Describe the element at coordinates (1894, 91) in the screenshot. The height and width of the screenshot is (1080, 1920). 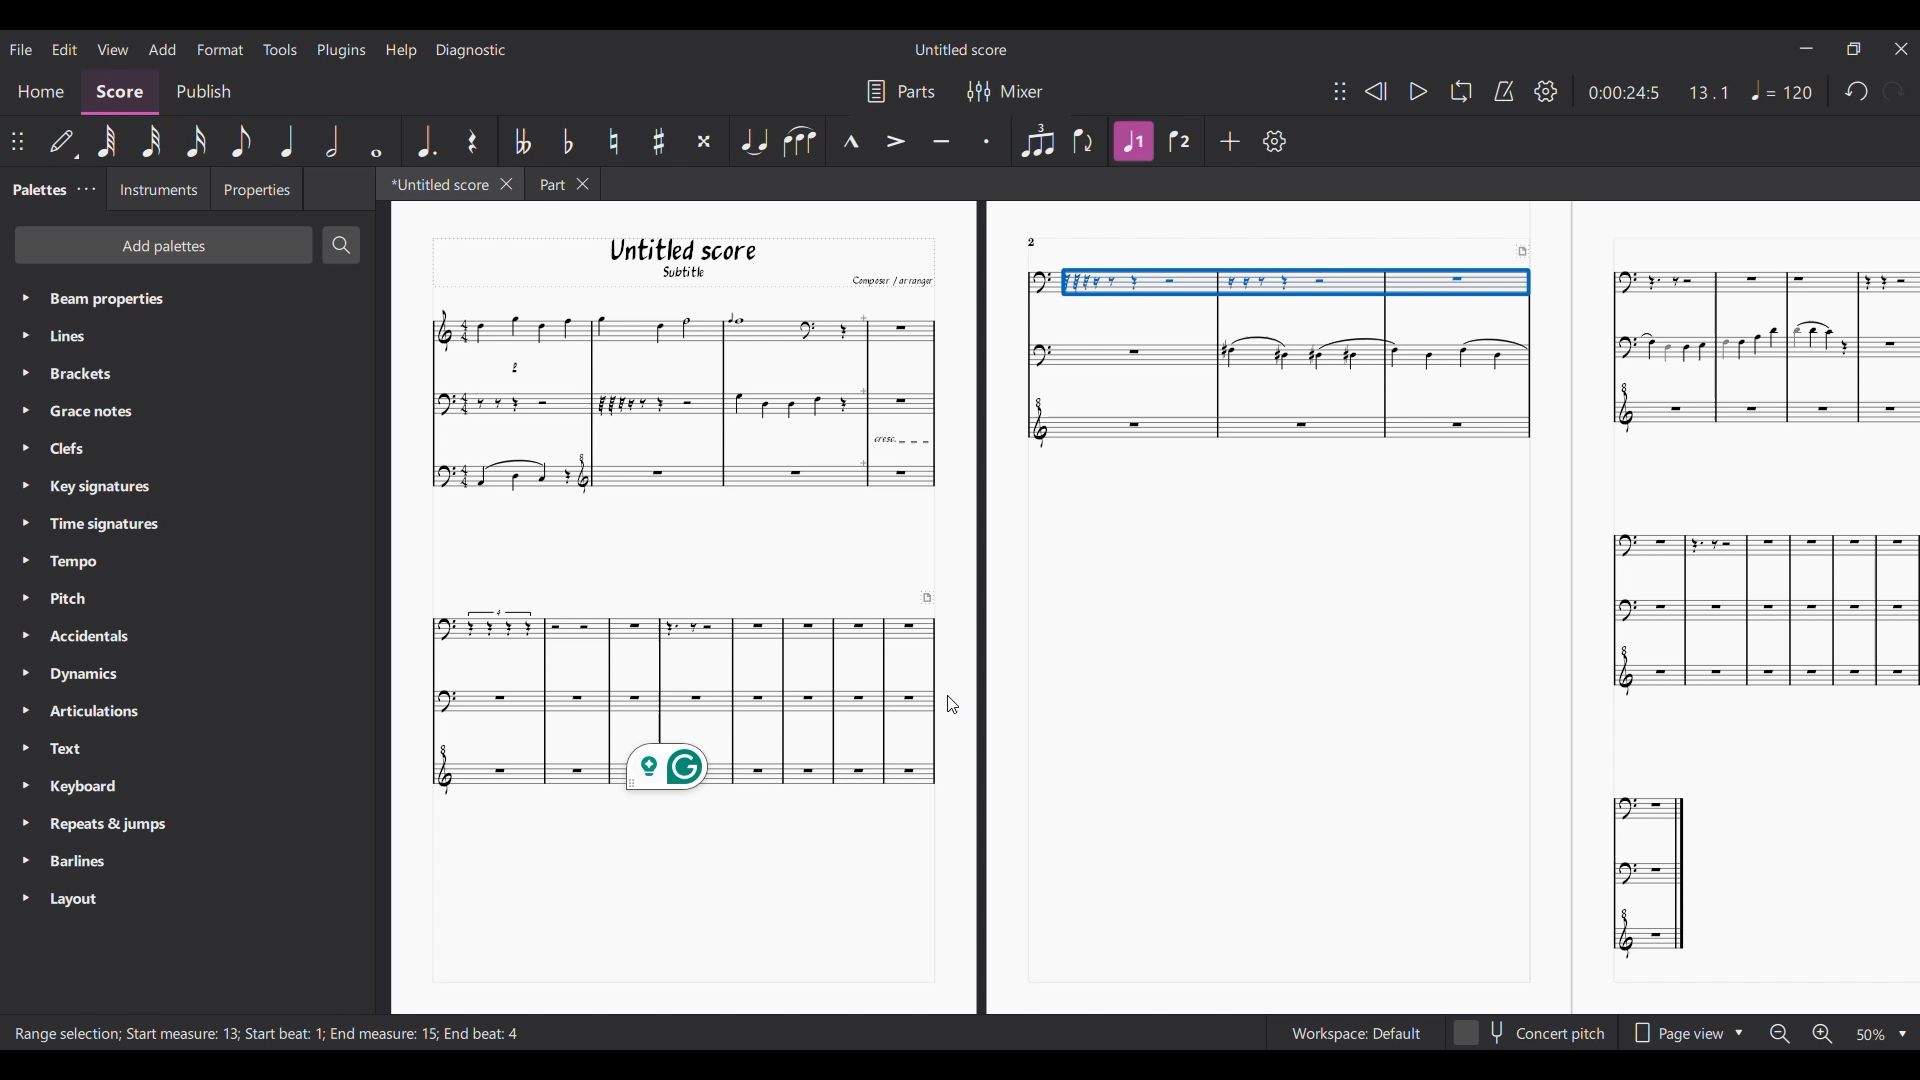
I see `Redo` at that location.